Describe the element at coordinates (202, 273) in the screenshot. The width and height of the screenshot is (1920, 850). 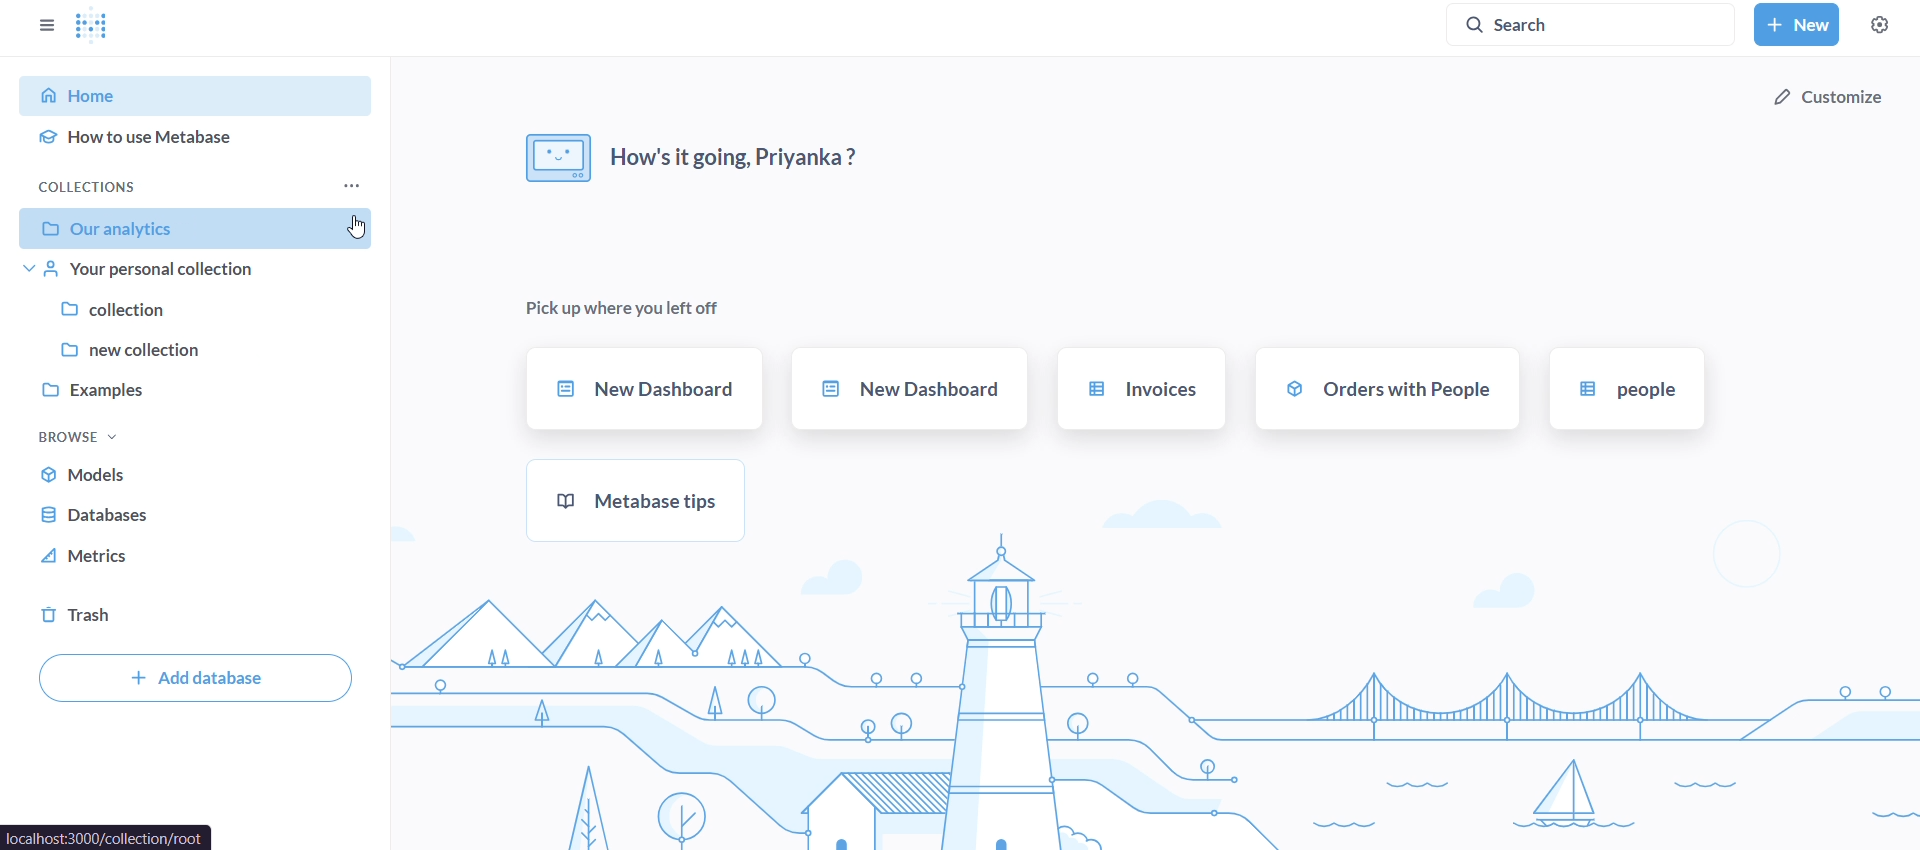
I see `your personal collection` at that location.